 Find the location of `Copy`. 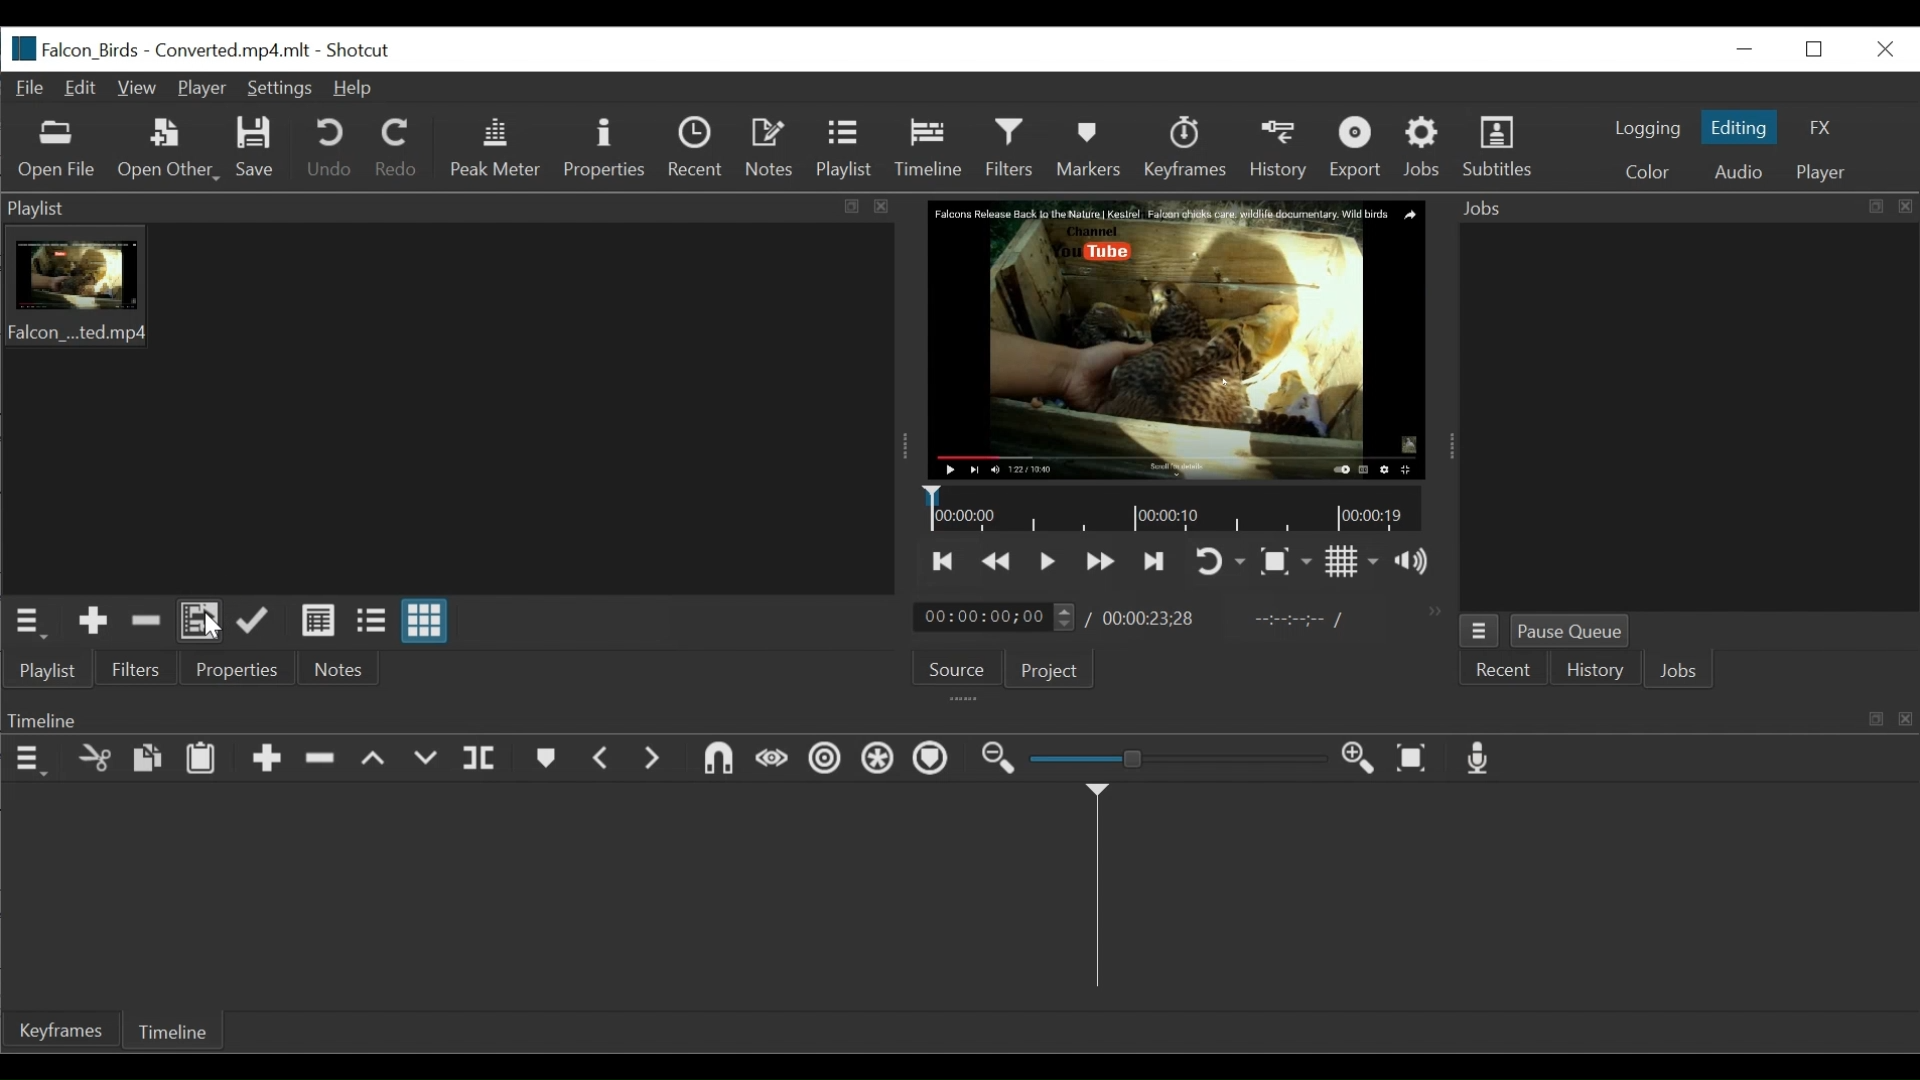

Copy is located at coordinates (147, 759).